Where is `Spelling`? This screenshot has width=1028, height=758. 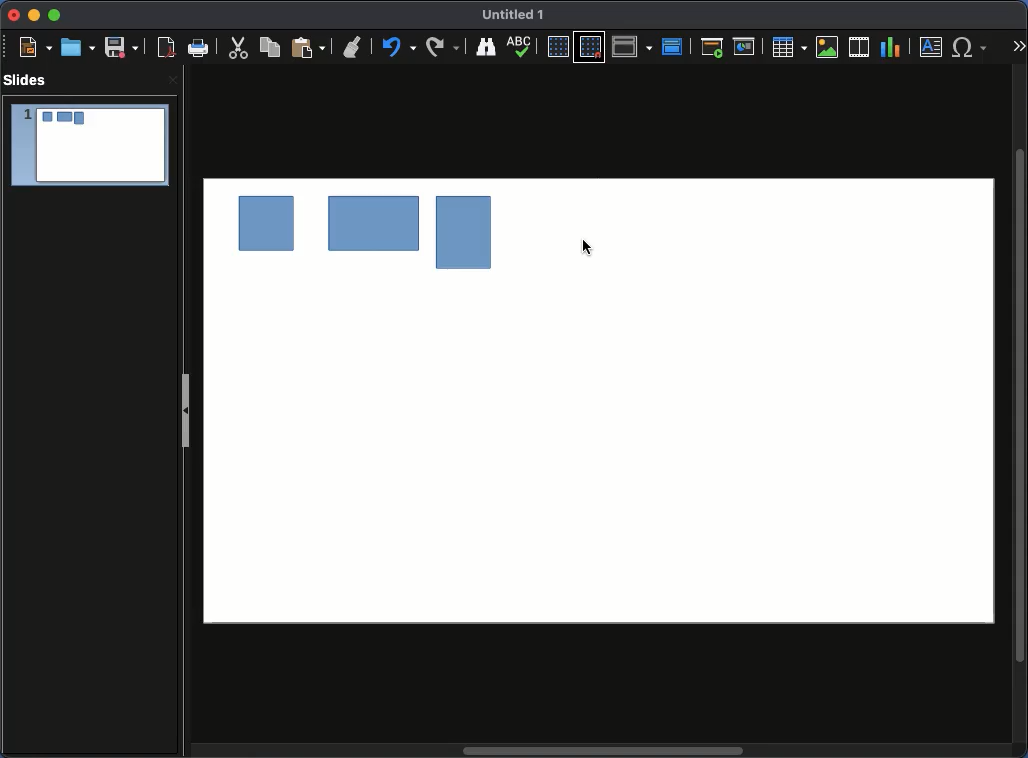
Spelling is located at coordinates (485, 47).